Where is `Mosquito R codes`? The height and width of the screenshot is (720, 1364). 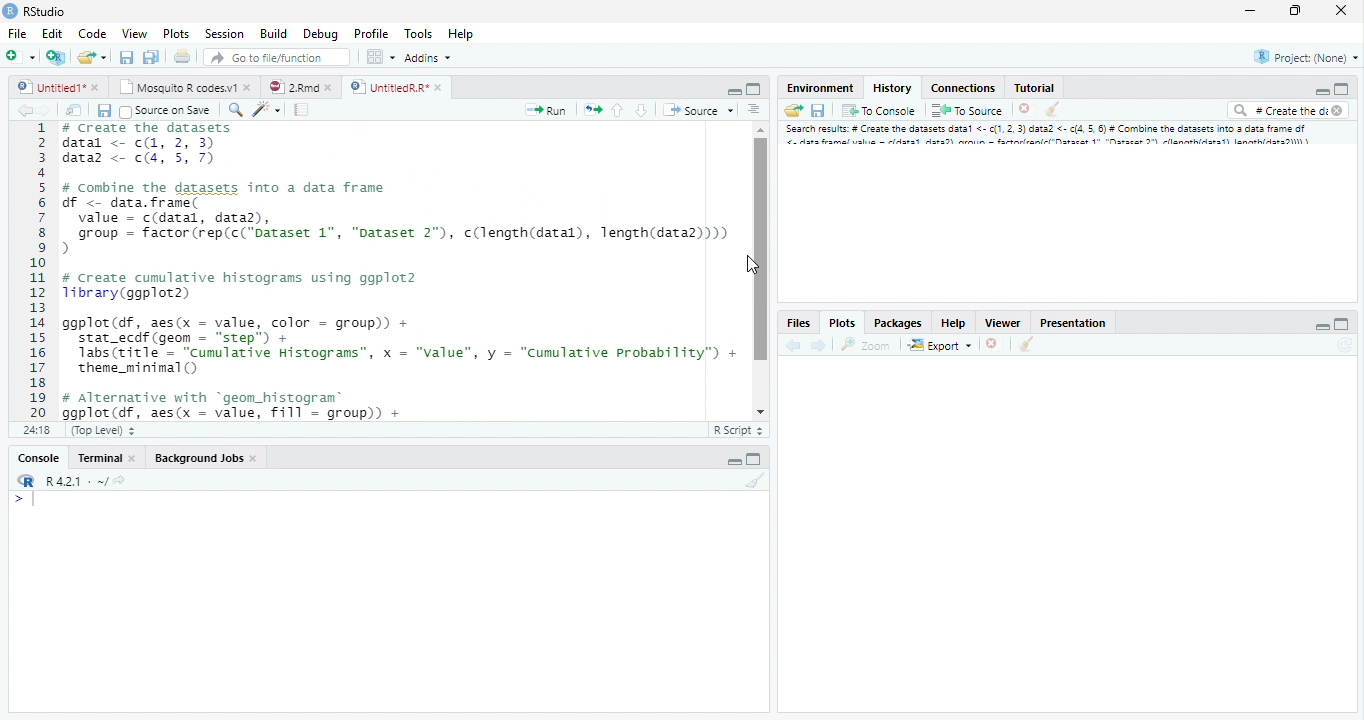 Mosquito R codes is located at coordinates (188, 87).